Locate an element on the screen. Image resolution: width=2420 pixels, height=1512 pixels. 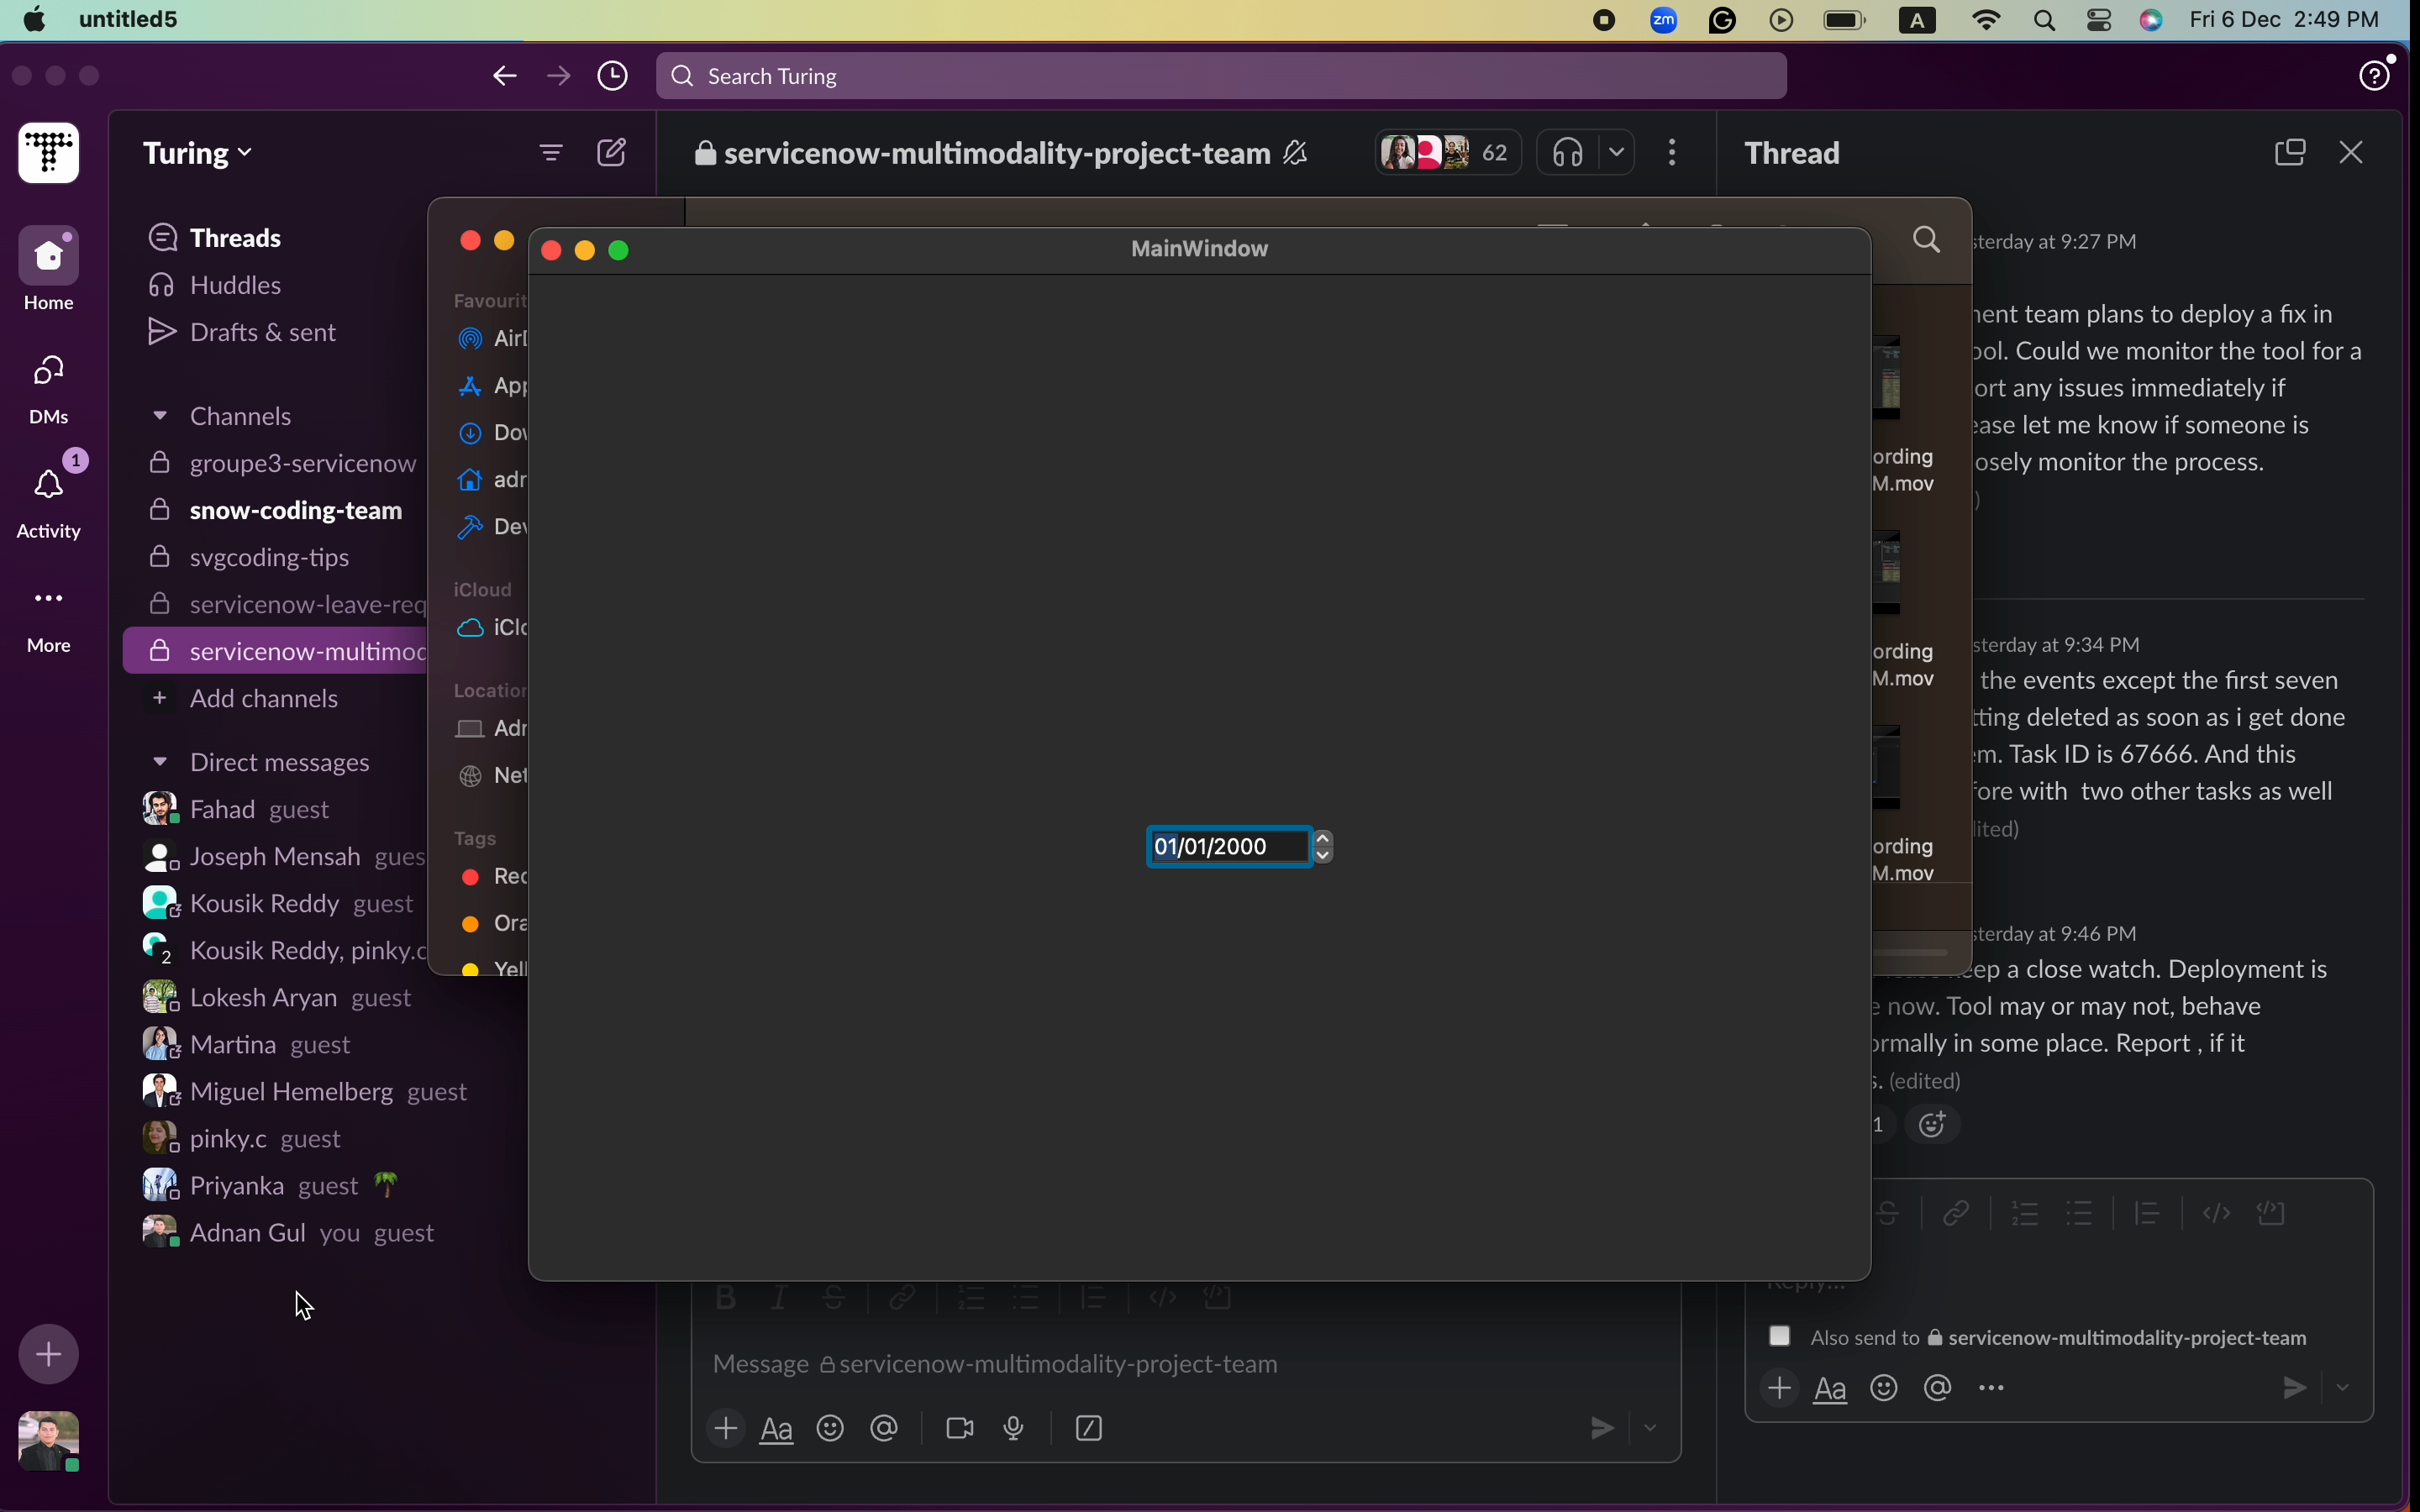
untitled 5  is located at coordinates (129, 18).